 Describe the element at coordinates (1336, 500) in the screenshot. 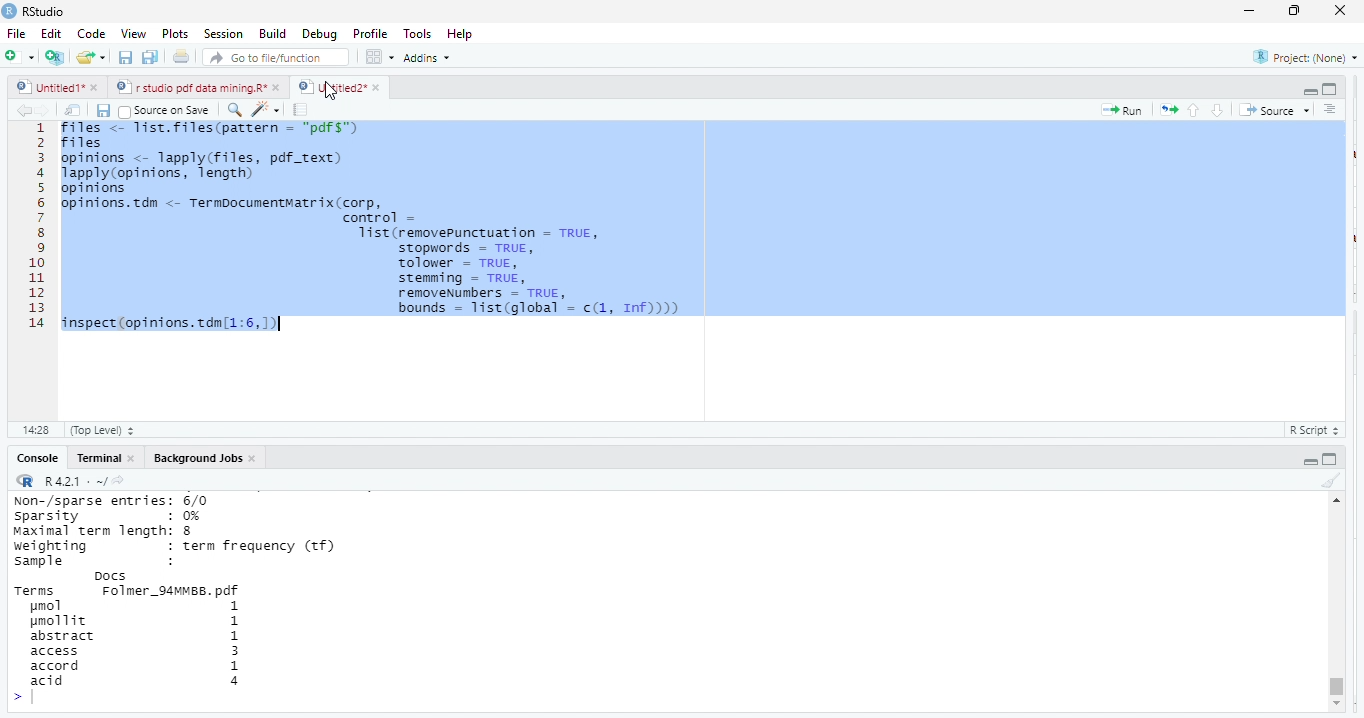

I see `scroll up` at that location.